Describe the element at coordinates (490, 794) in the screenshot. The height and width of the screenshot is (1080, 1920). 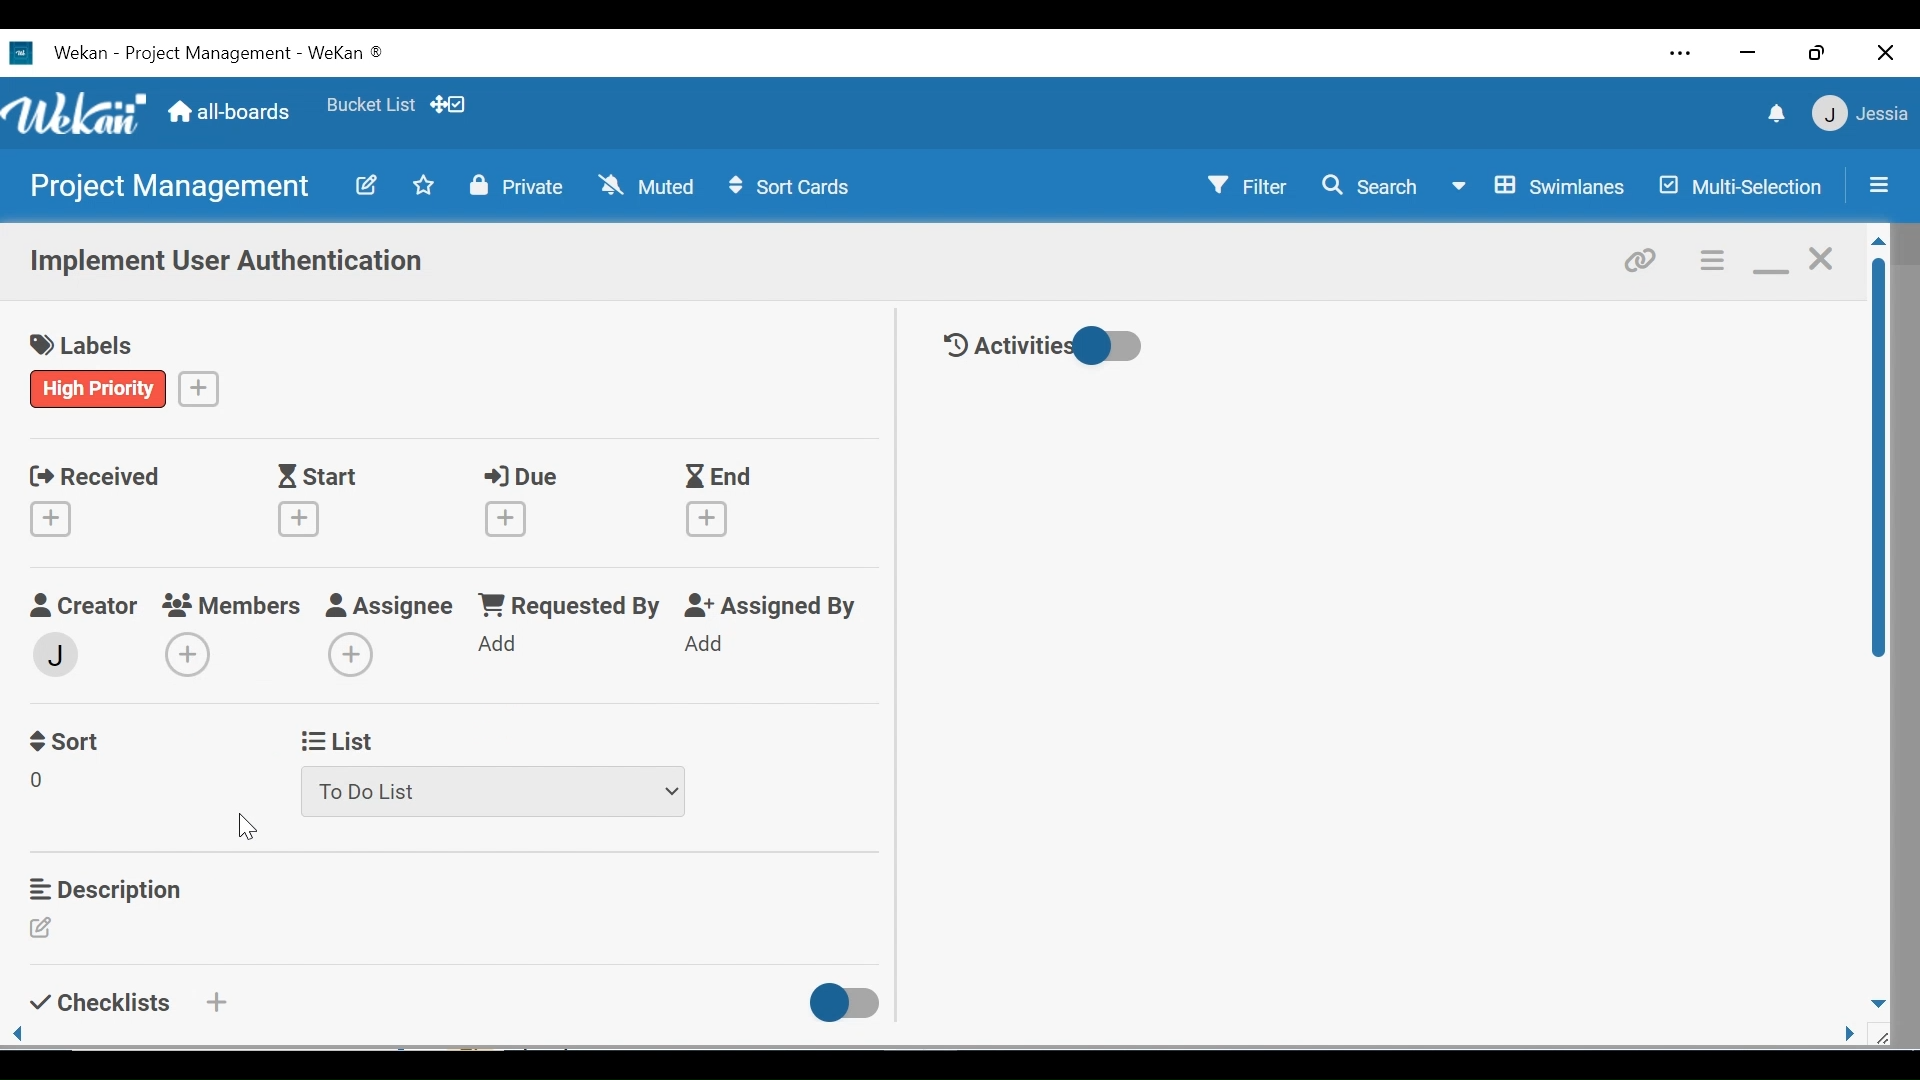
I see `To Do List ` at that location.